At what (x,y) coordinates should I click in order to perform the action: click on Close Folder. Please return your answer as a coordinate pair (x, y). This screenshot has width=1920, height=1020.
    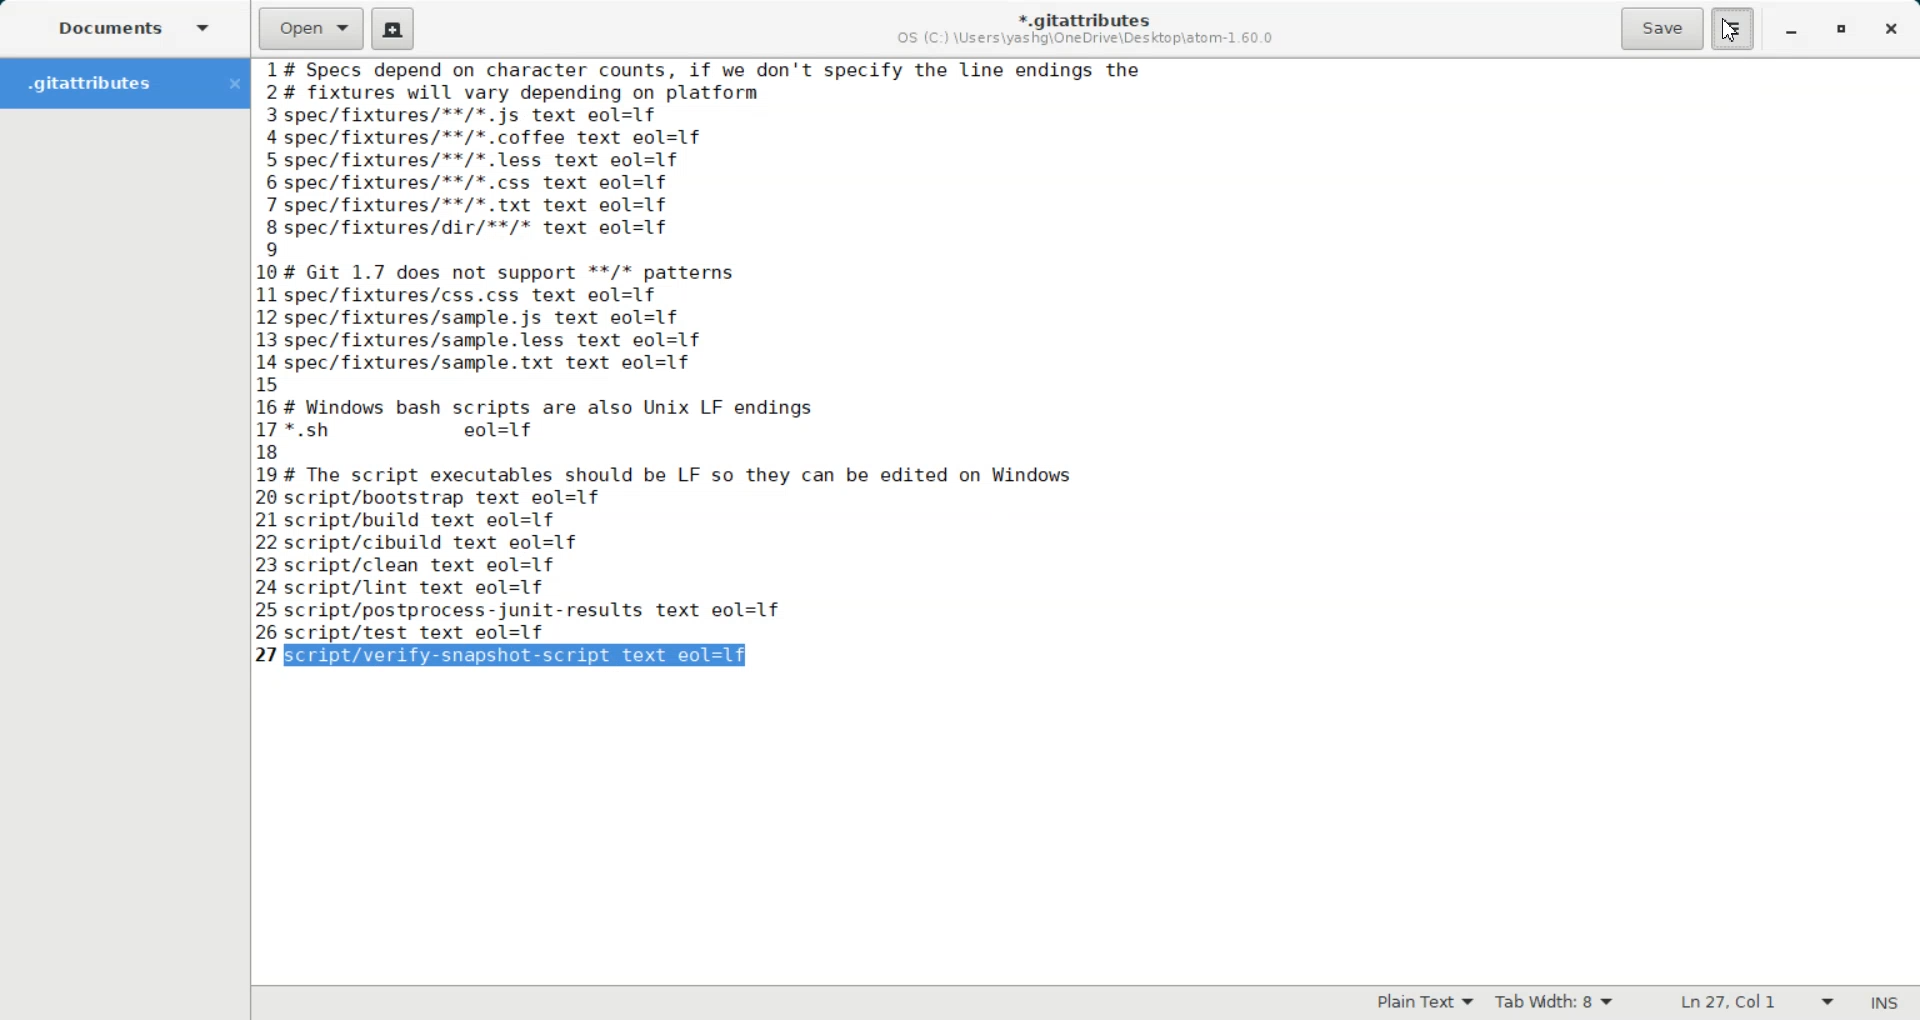
    Looking at the image, I should click on (233, 84).